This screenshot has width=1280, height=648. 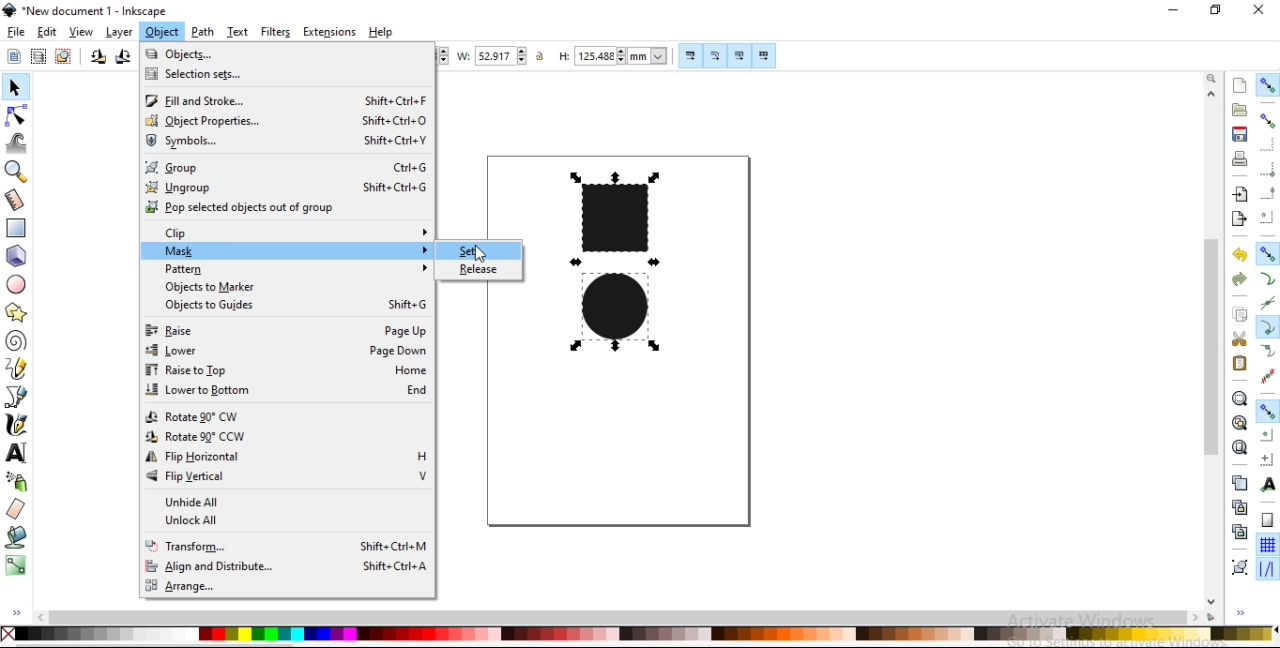 What do you see at coordinates (1269, 85) in the screenshot?
I see `enable snapping` at bounding box center [1269, 85].